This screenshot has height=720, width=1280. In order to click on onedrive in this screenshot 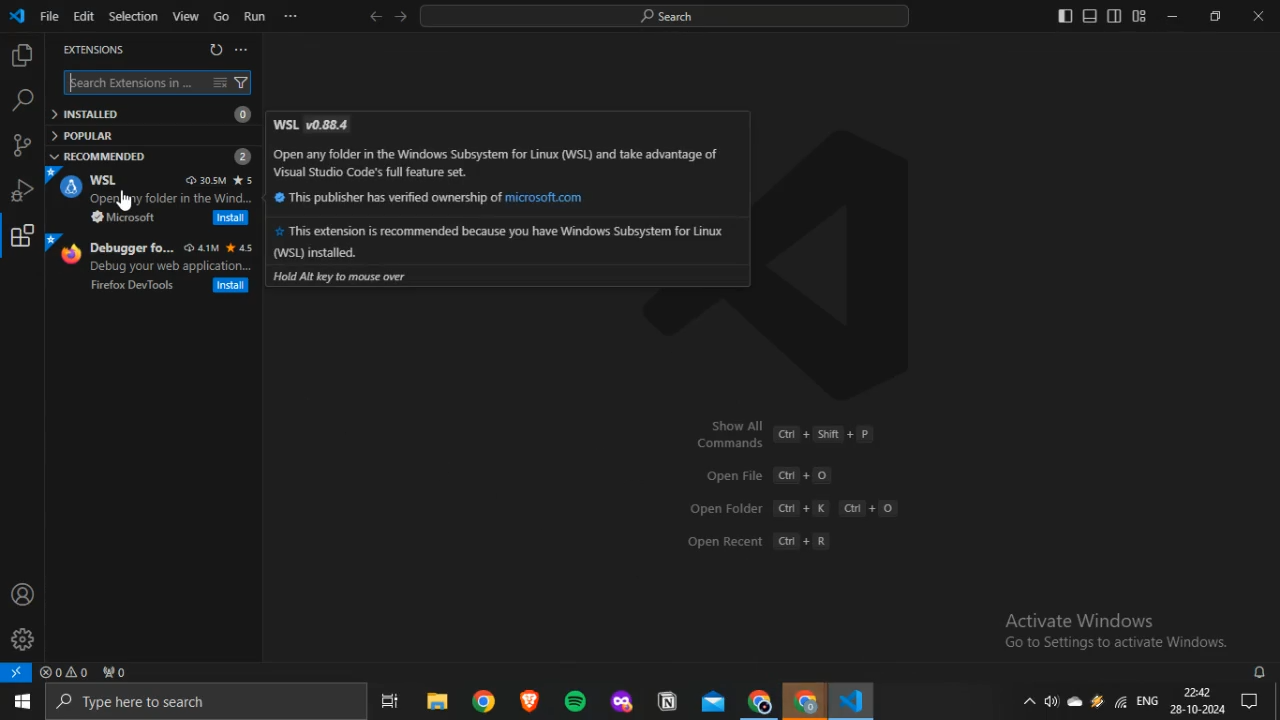, I will do `click(1075, 702)`.